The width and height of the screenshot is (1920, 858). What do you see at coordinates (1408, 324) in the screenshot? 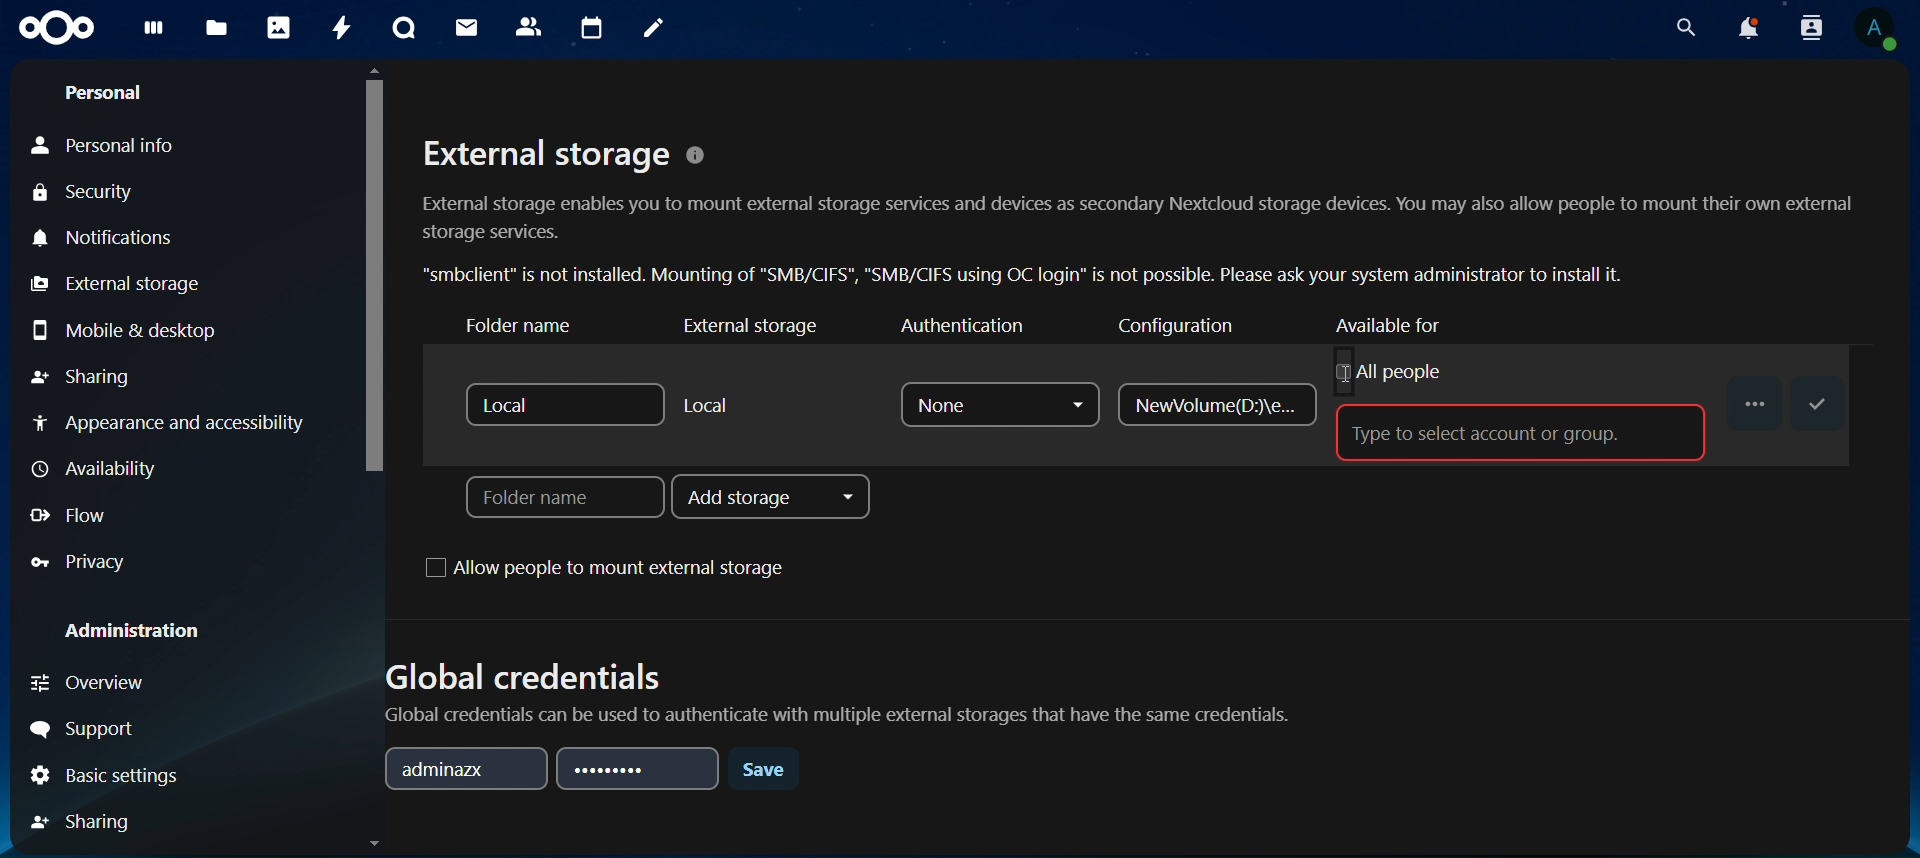
I see `available for` at bounding box center [1408, 324].